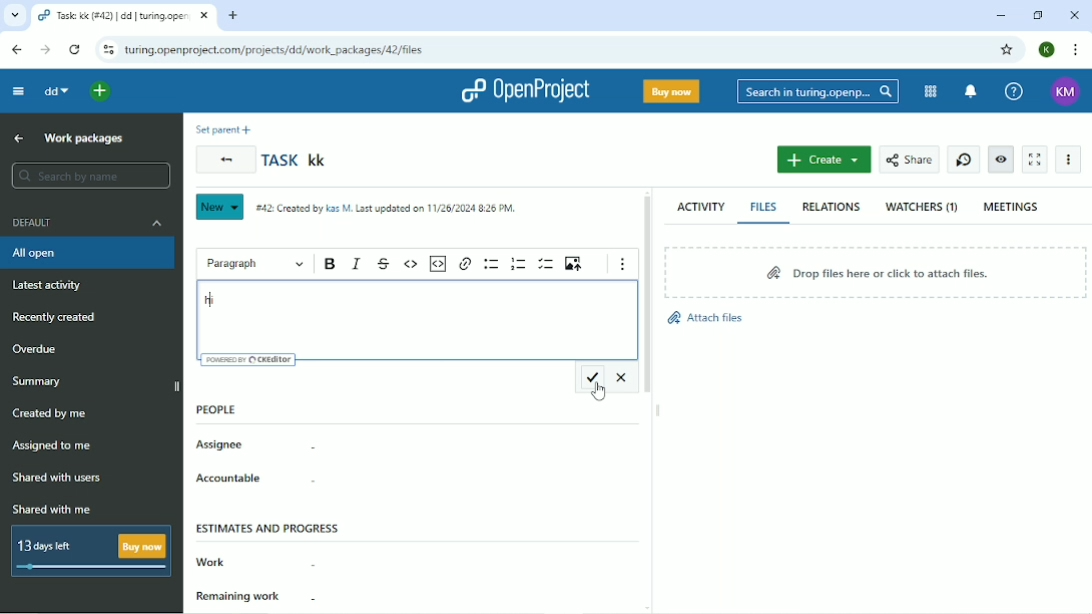 Image resolution: width=1092 pixels, height=614 pixels. Describe the element at coordinates (101, 92) in the screenshot. I see `Open quick add menu` at that location.